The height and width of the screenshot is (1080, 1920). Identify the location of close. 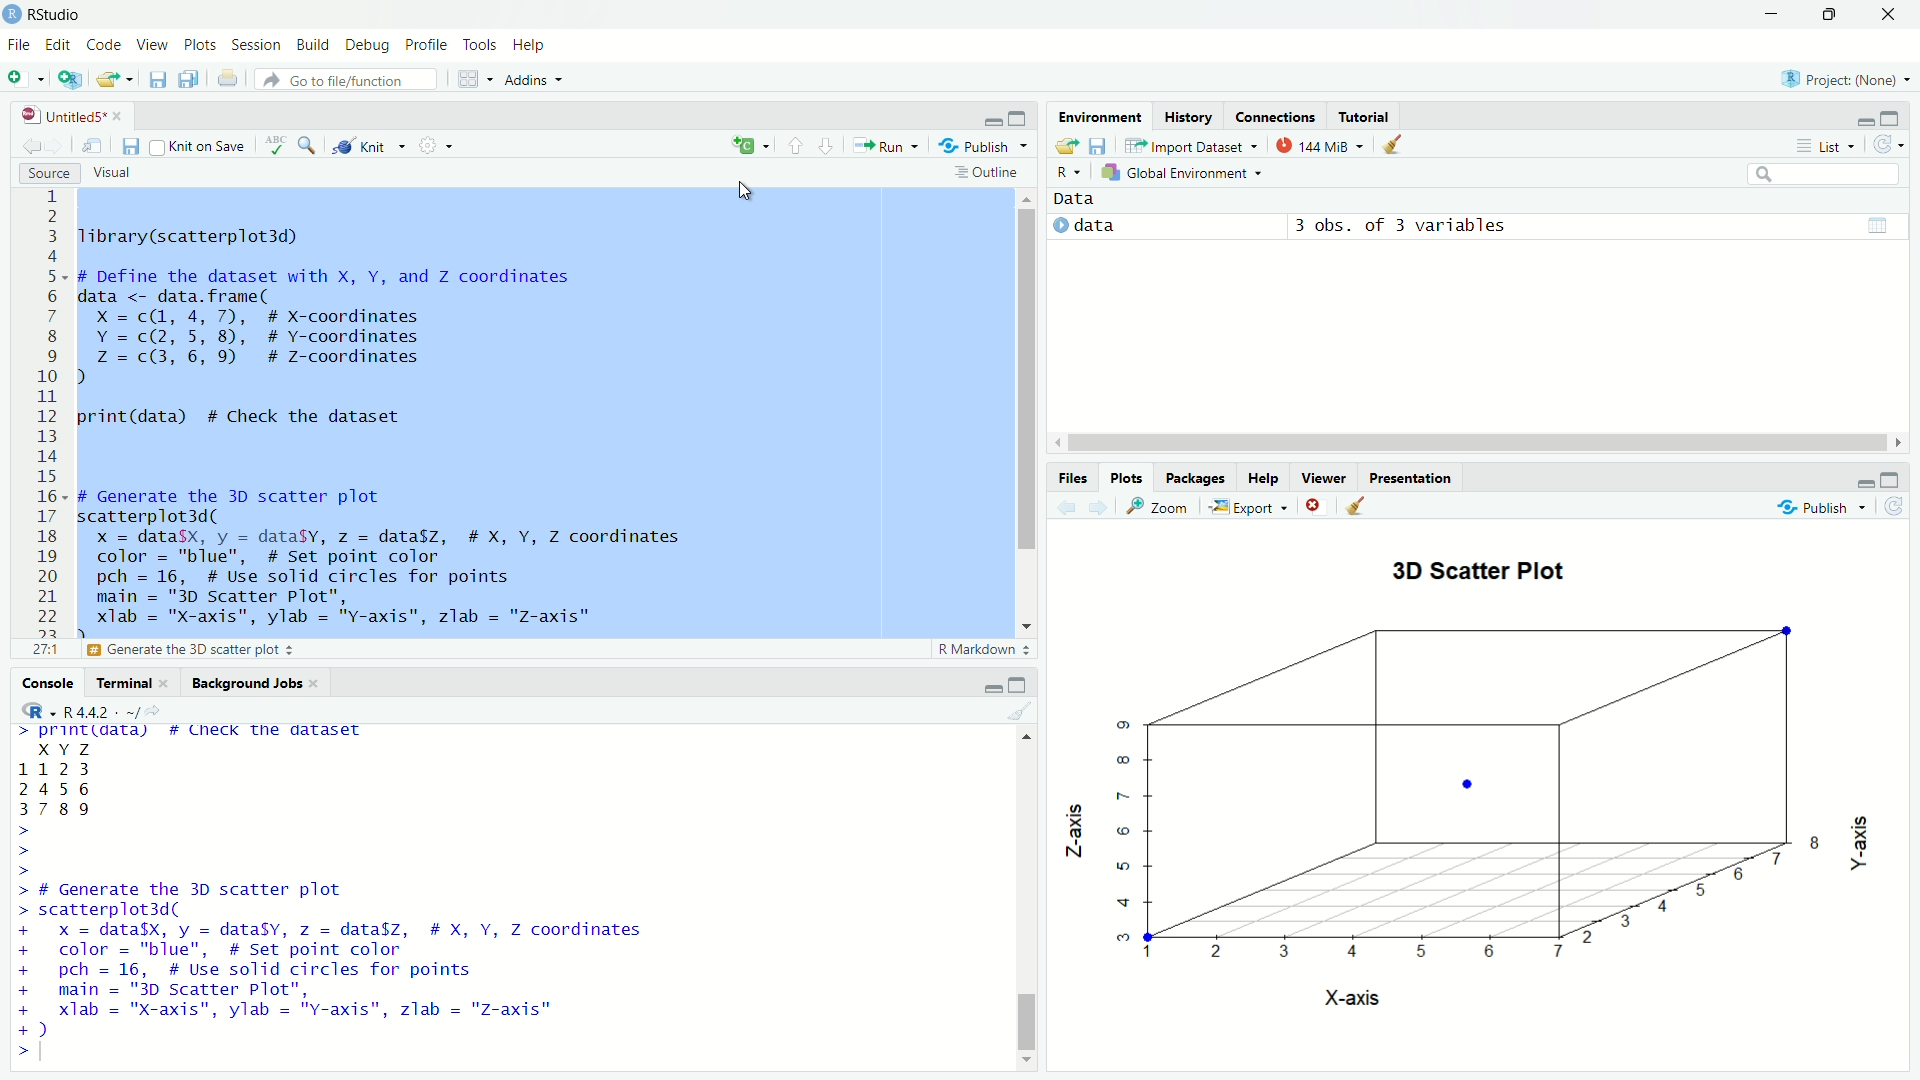
(167, 685).